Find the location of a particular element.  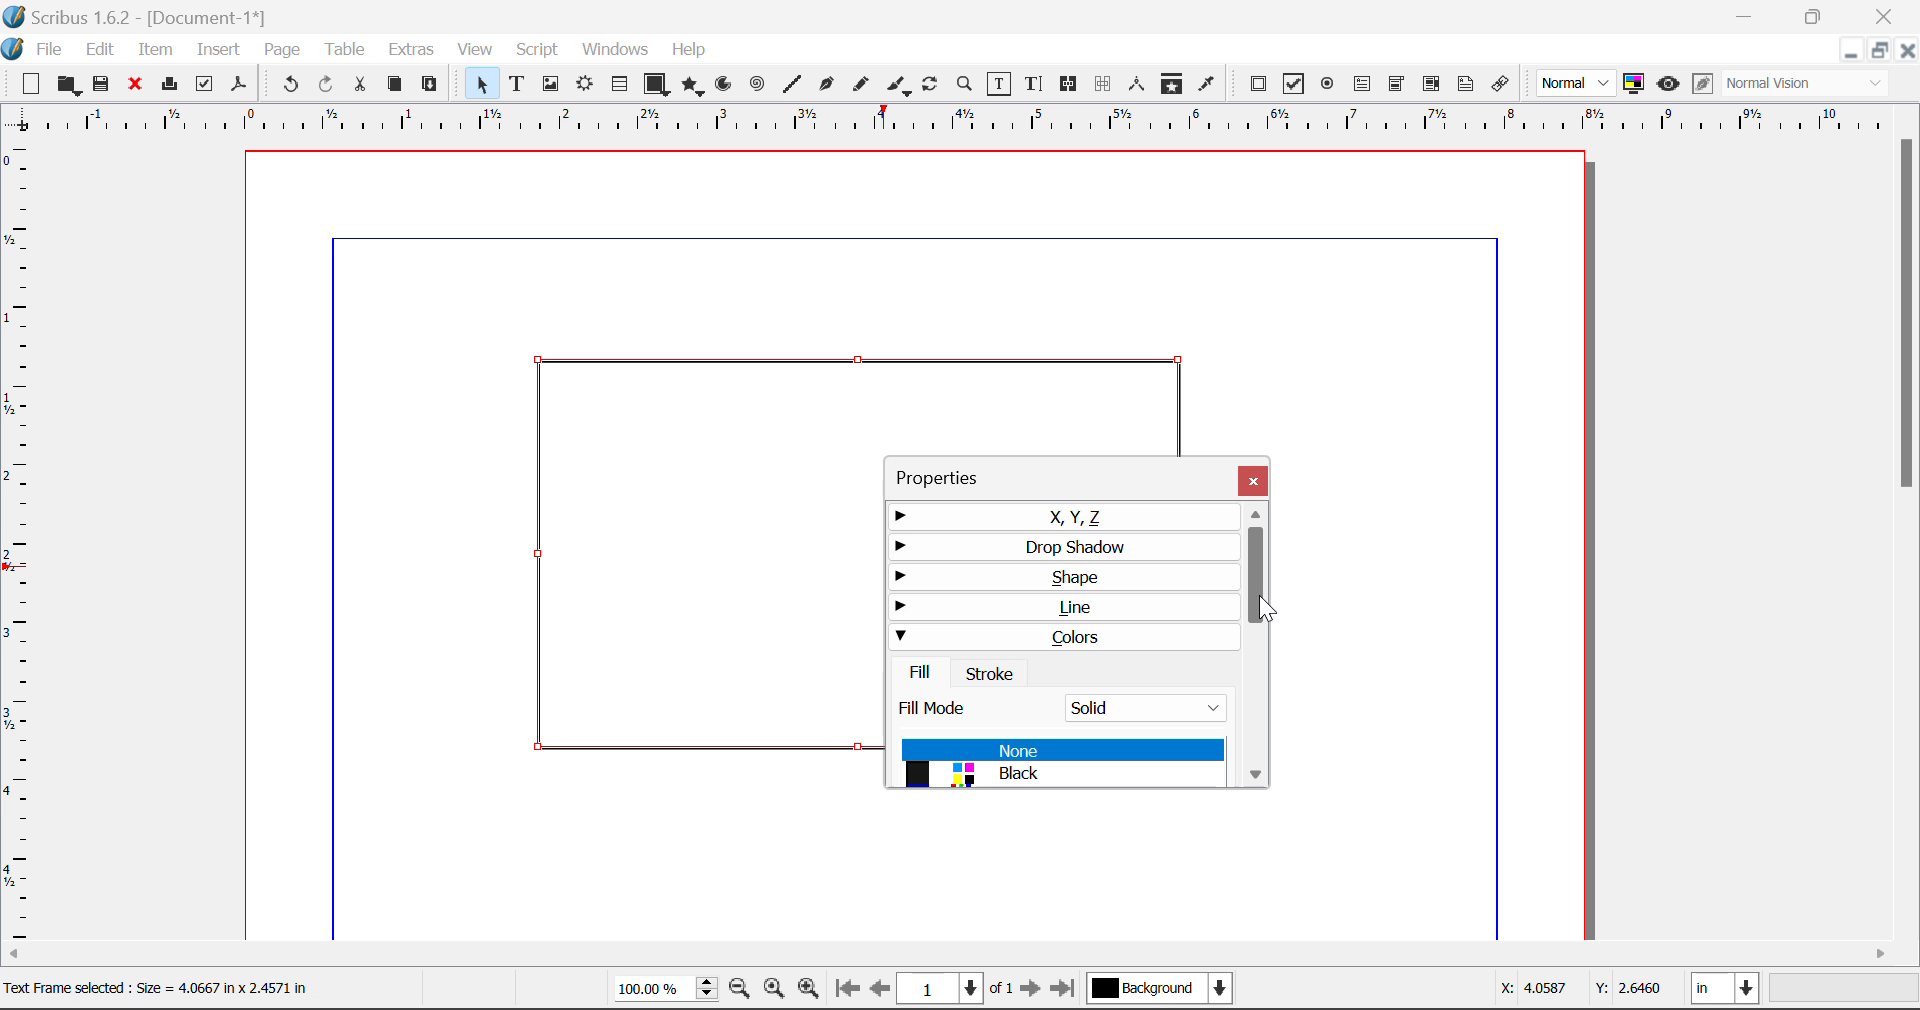

Background is located at coordinates (1160, 990).